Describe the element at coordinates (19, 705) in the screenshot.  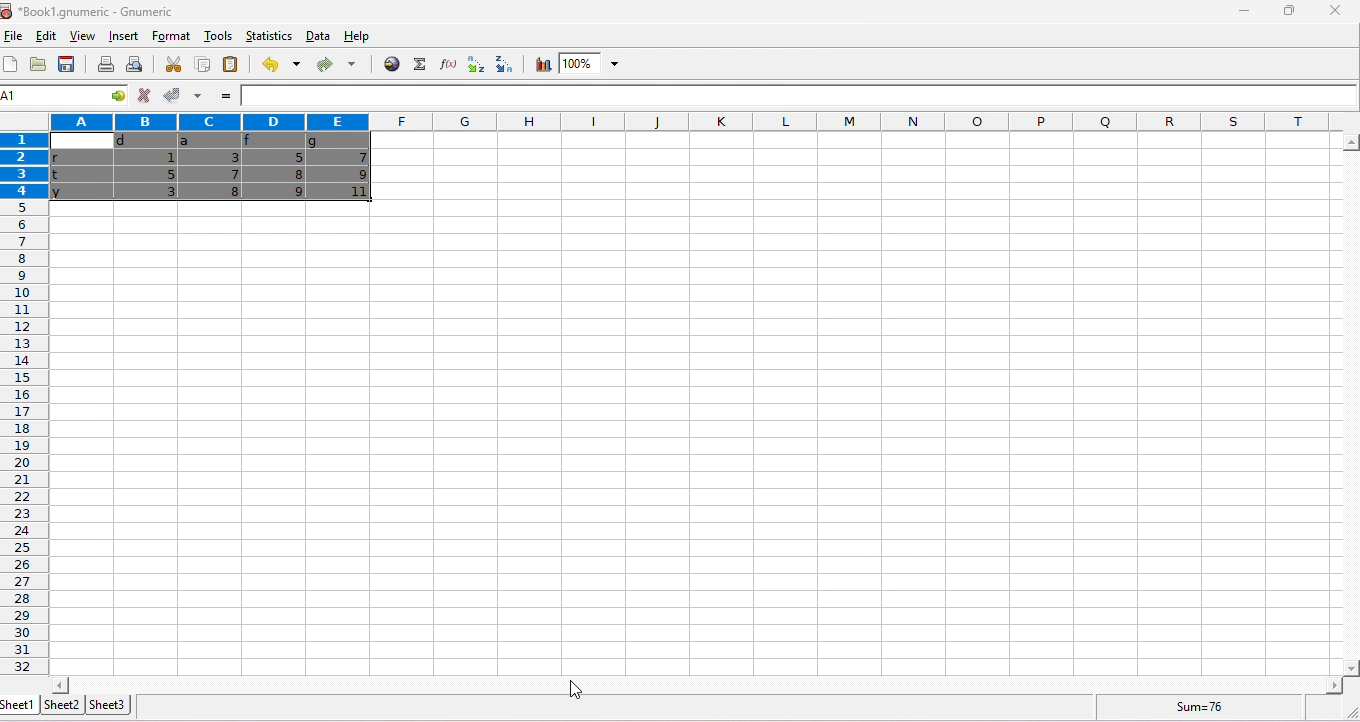
I see `sheet1` at that location.